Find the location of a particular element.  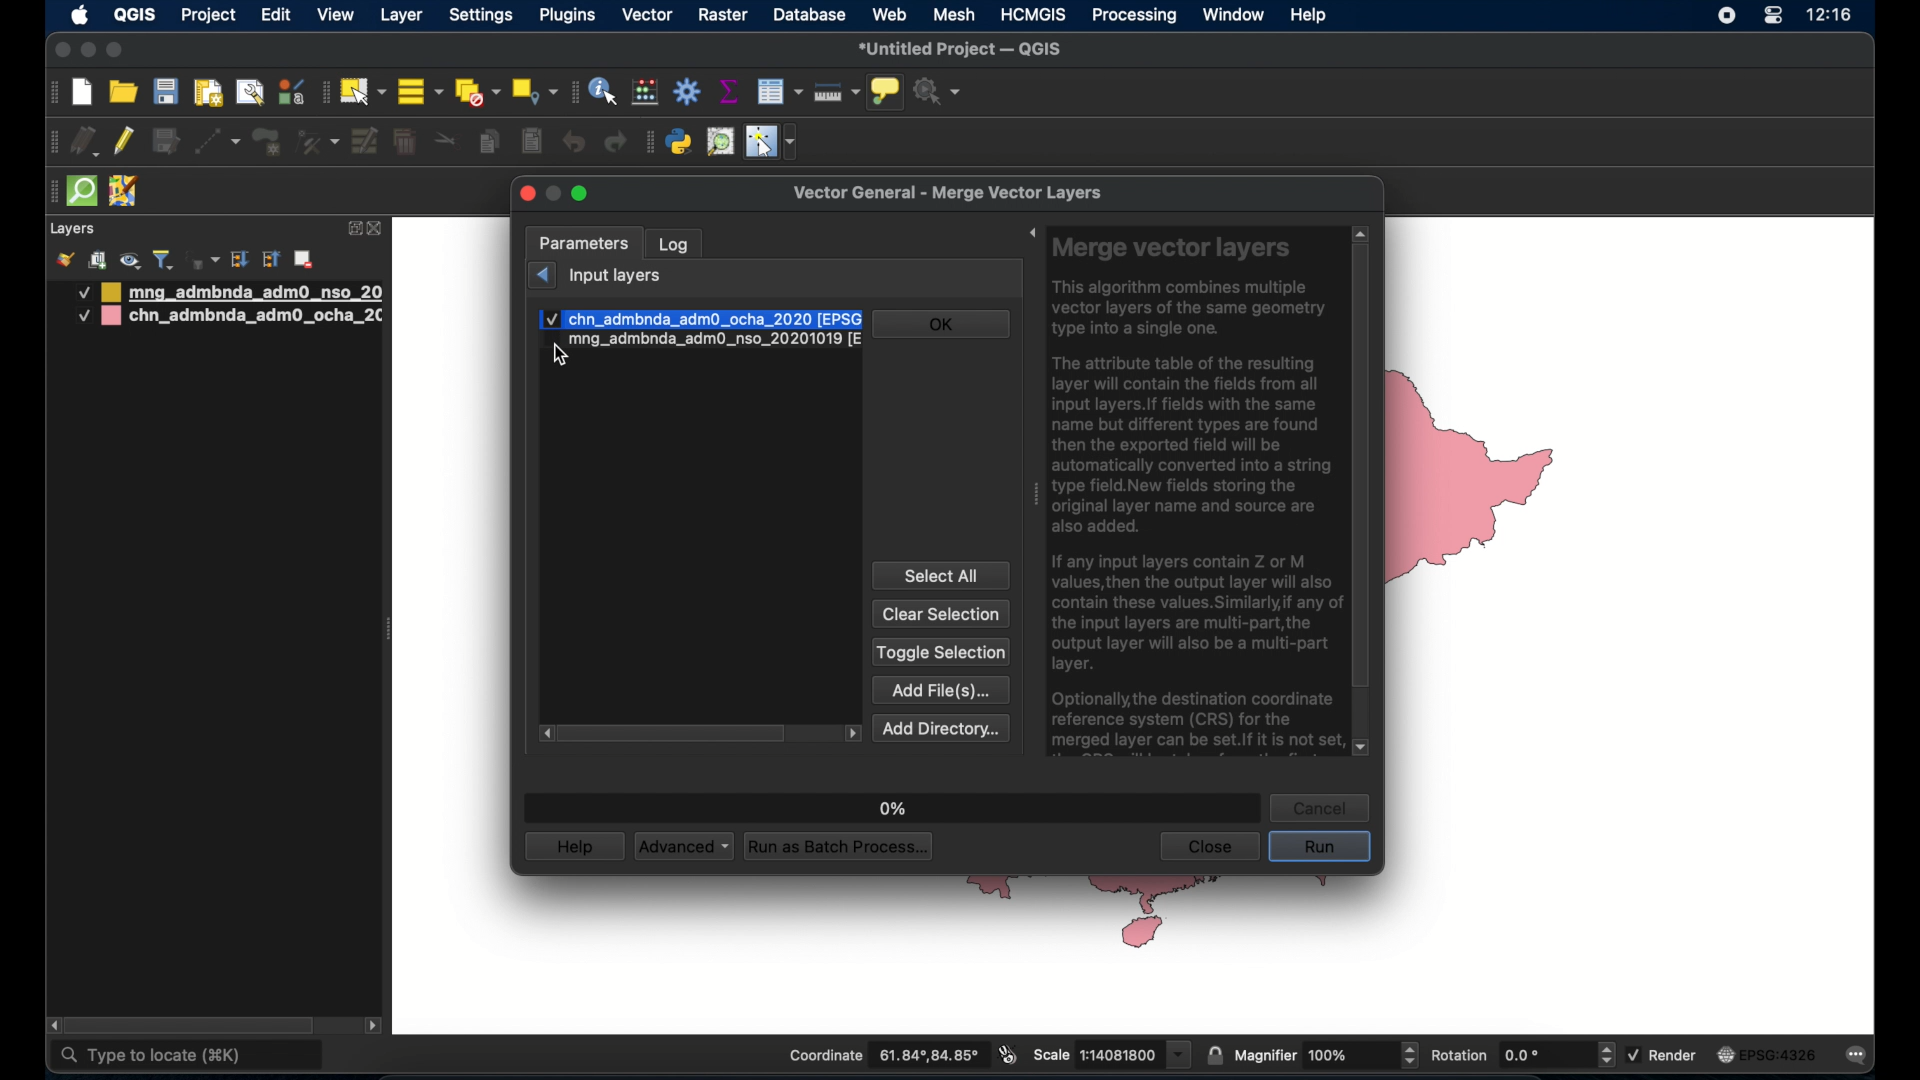

scroll up is located at coordinates (1359, 231).